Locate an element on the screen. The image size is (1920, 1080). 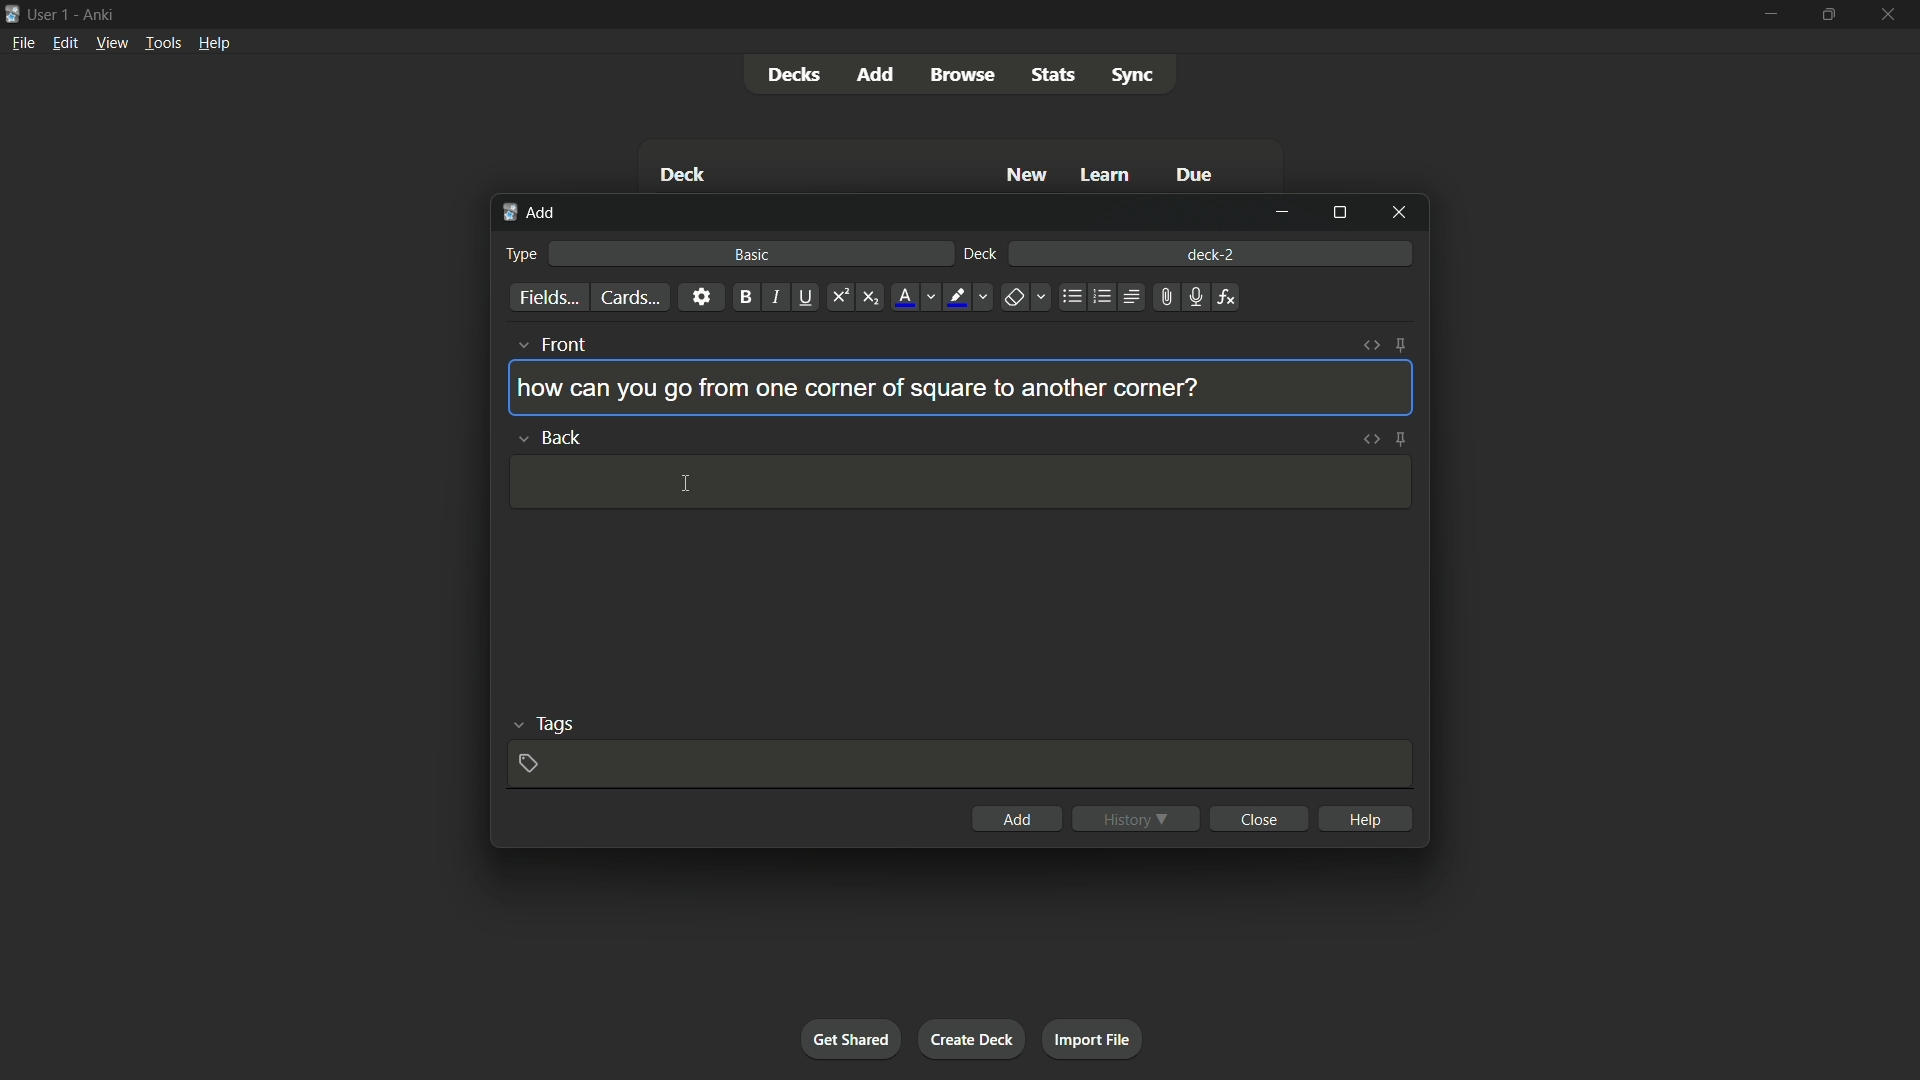
bold is located at coordinates (744, 297).